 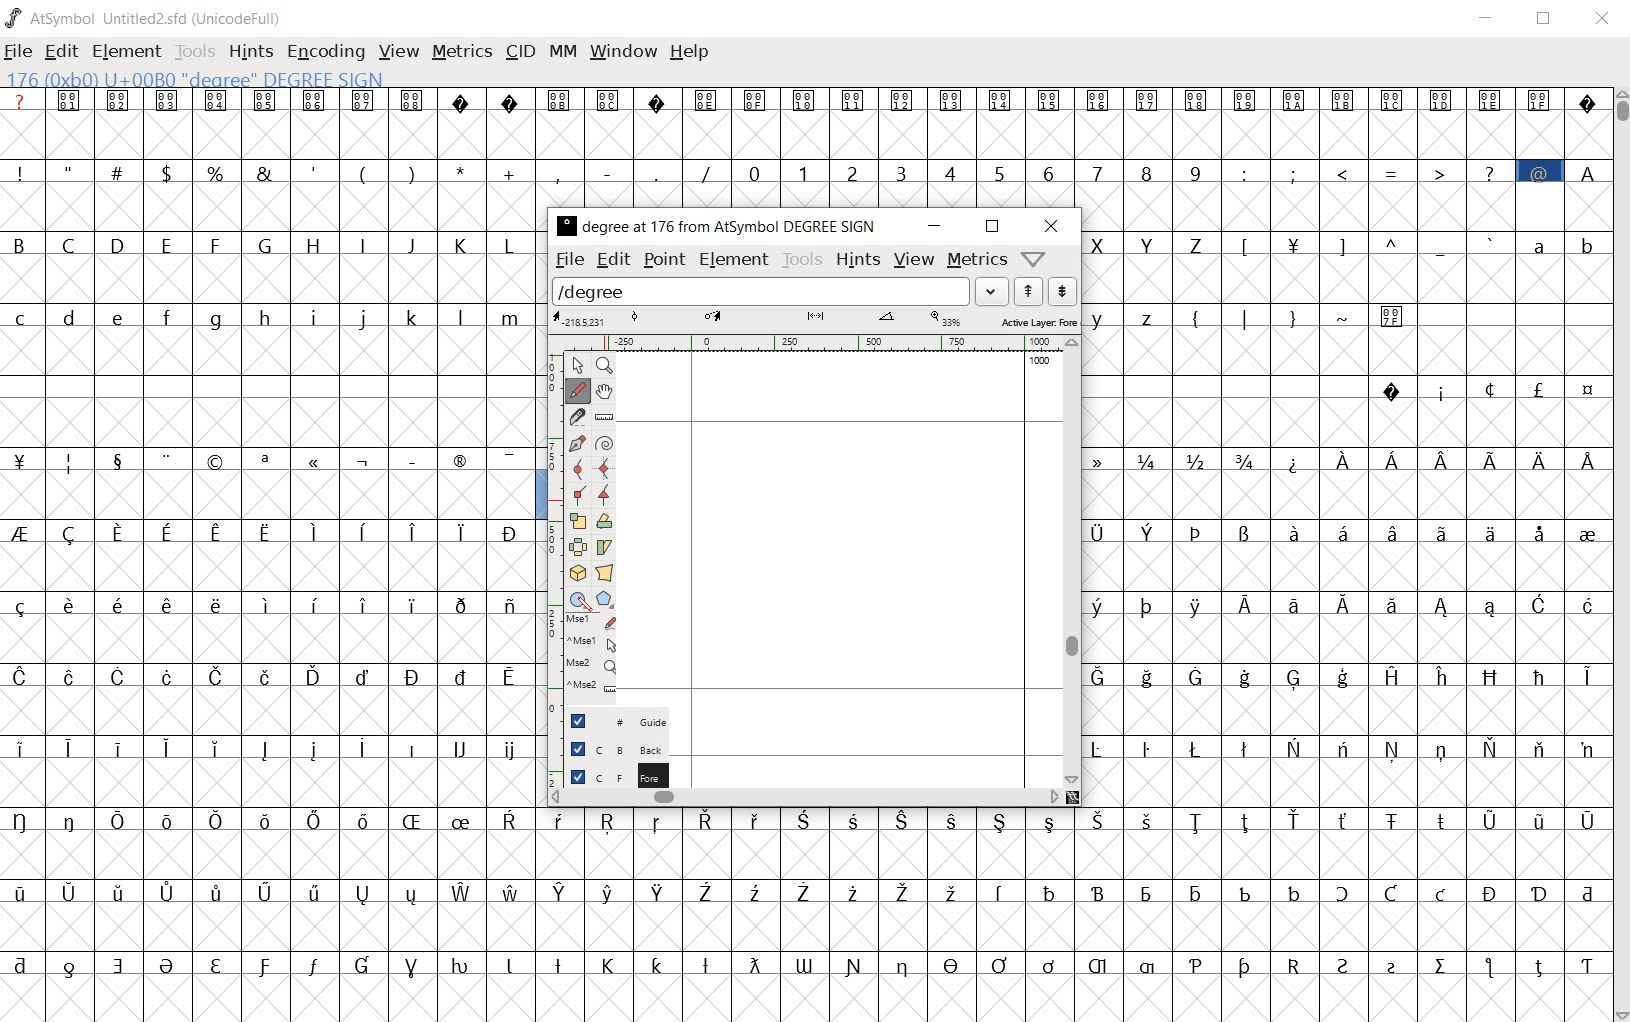 What do you see at coordinates (1542, 171) in the screenshot?
I see `@` at bounding box center [1542, 171].